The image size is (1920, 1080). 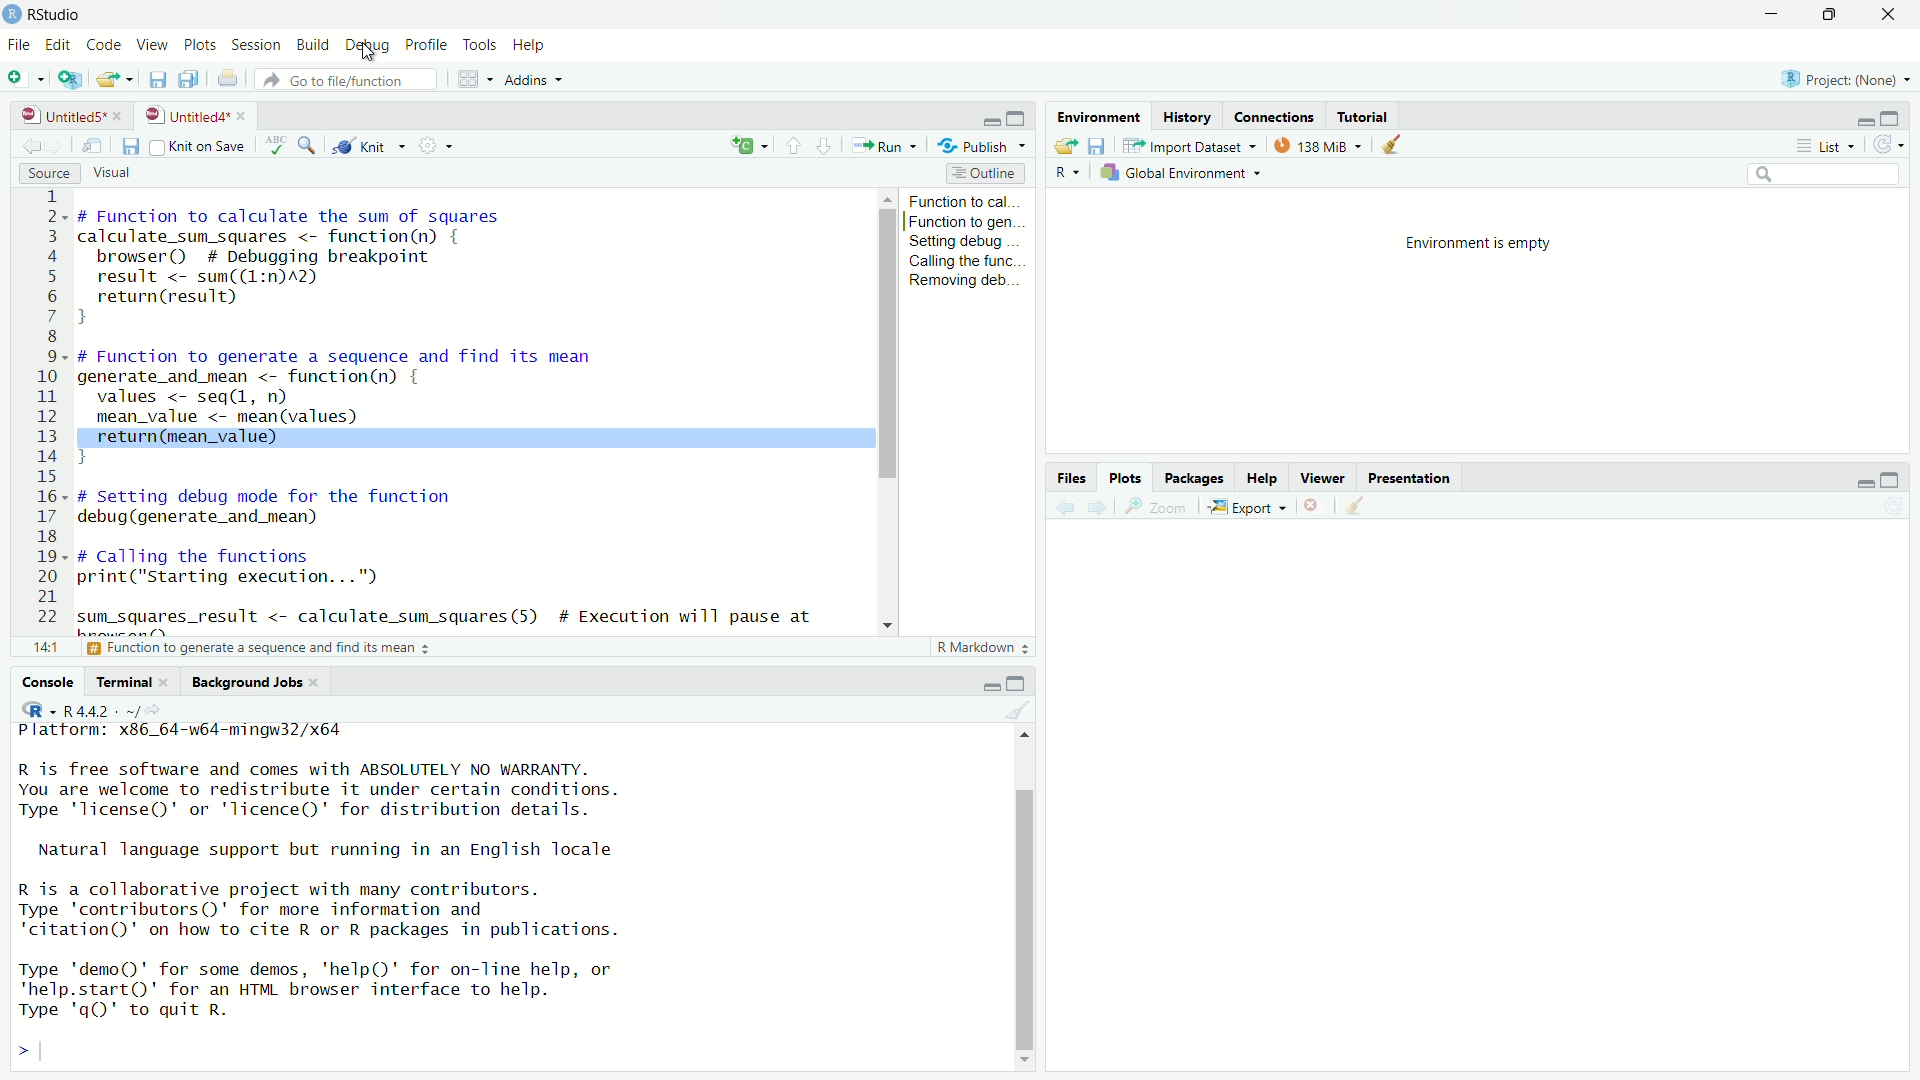 I want to click on help, so click(x=532, y=43).